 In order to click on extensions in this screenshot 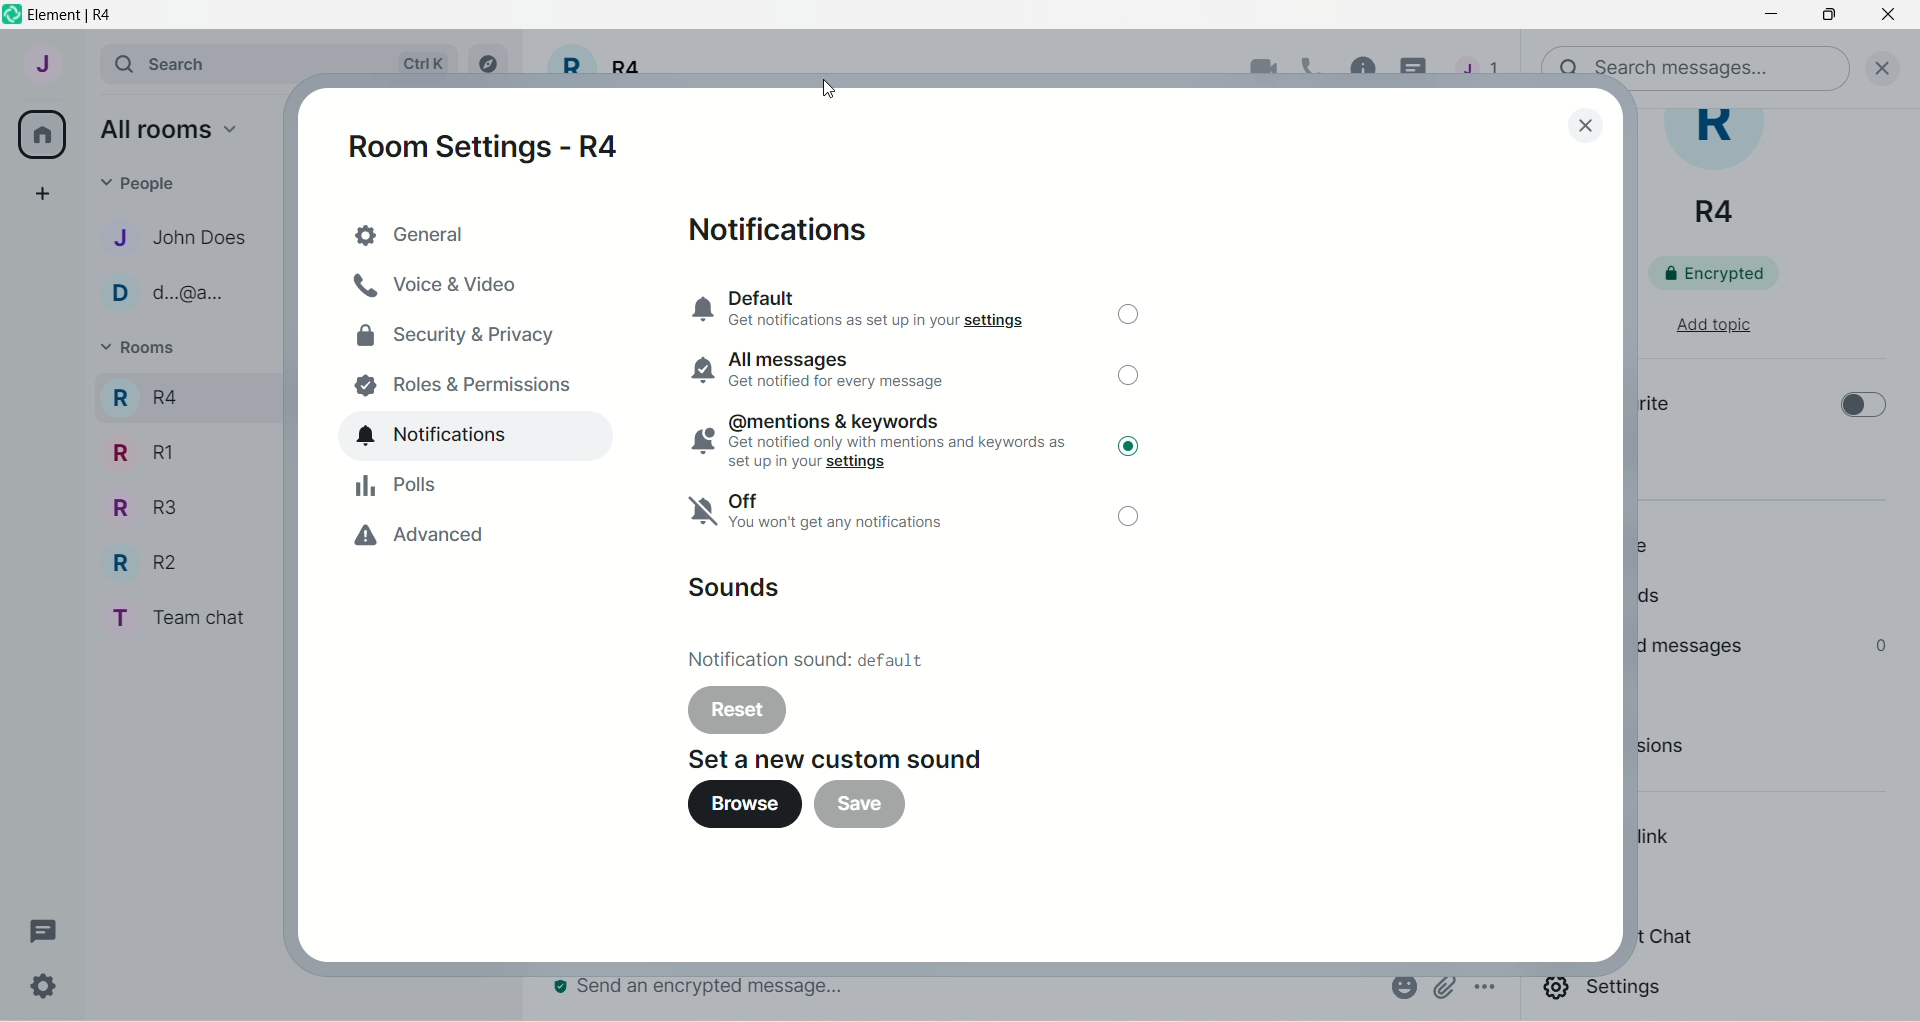, I will do `click(1693, 751)`.